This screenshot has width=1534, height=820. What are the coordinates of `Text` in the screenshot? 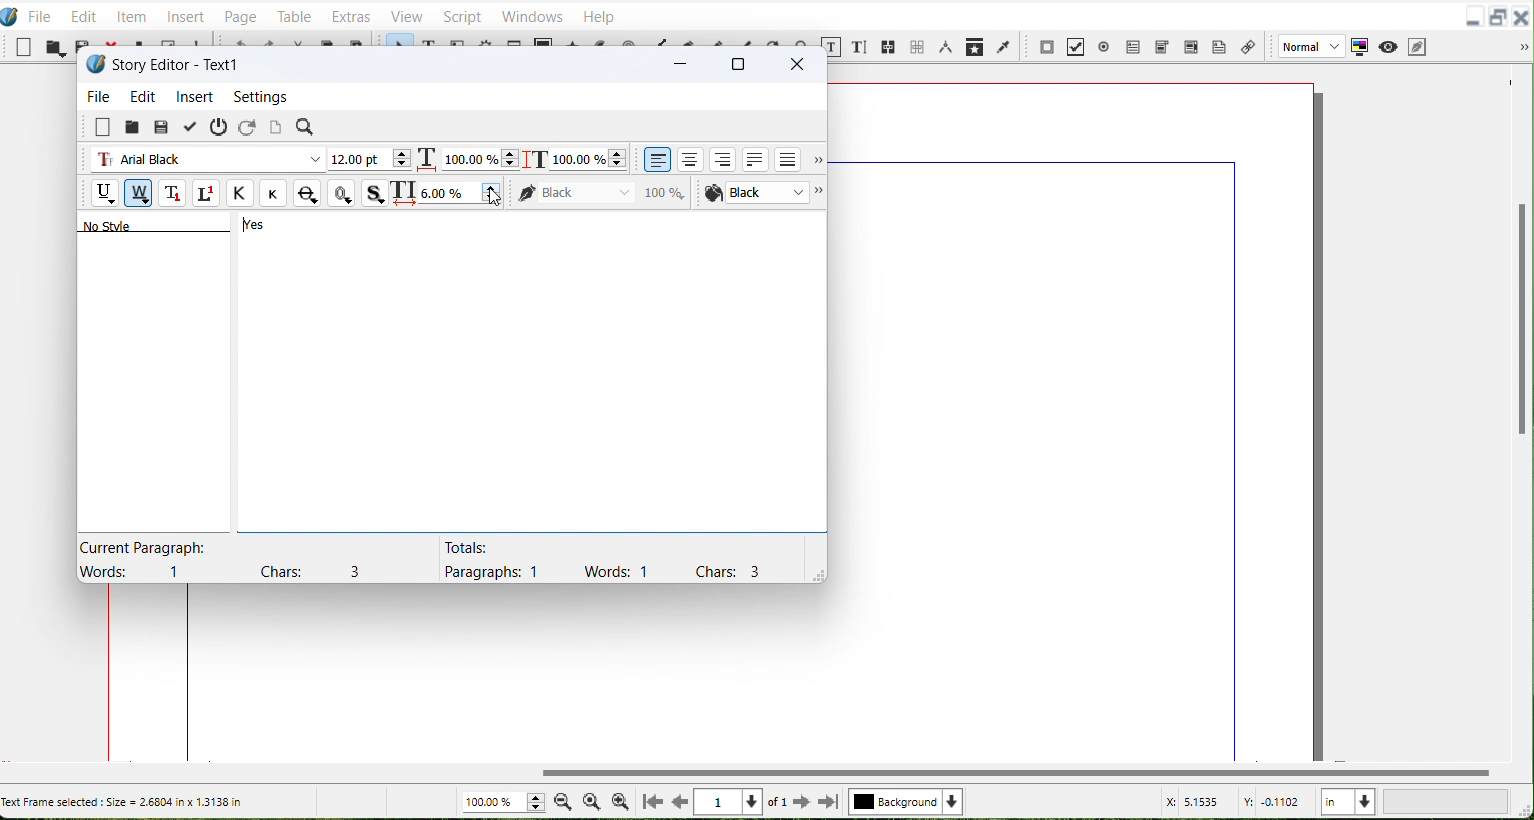 It's located at (454, 560).